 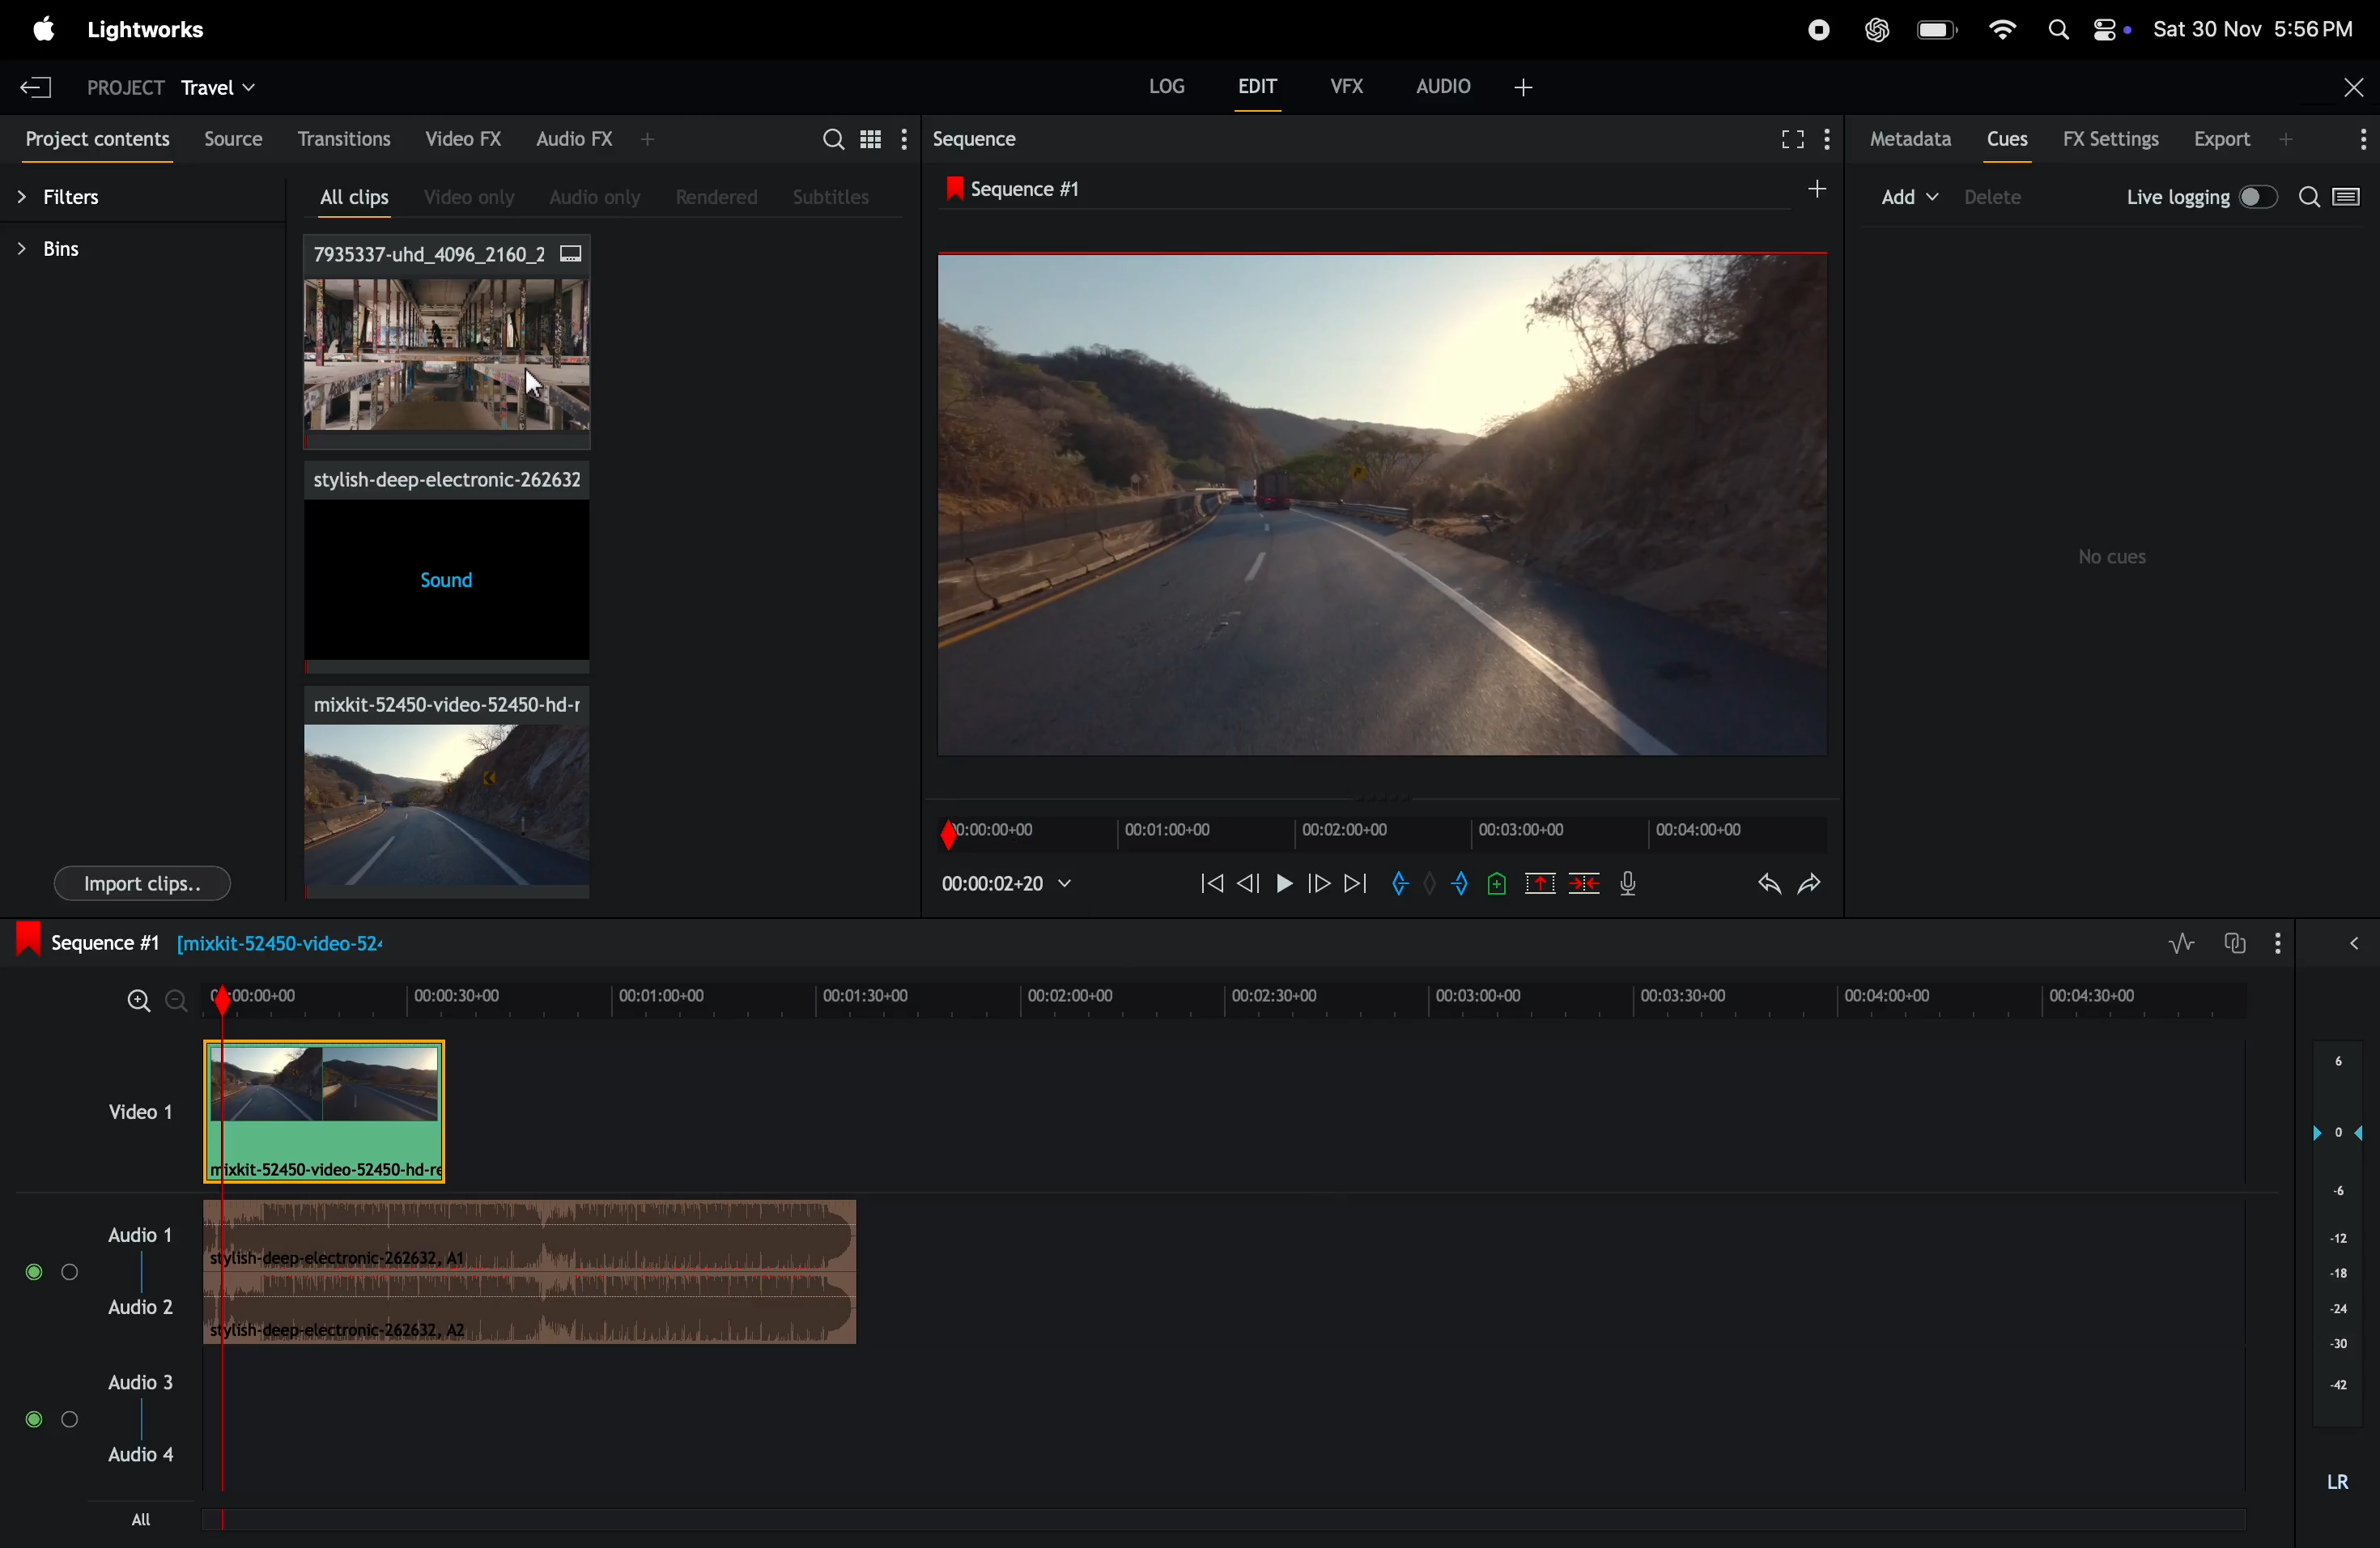 What do you see at coordinates (78, 202) in the screenshot?
I see `filters` at bounding box center [78, 202].